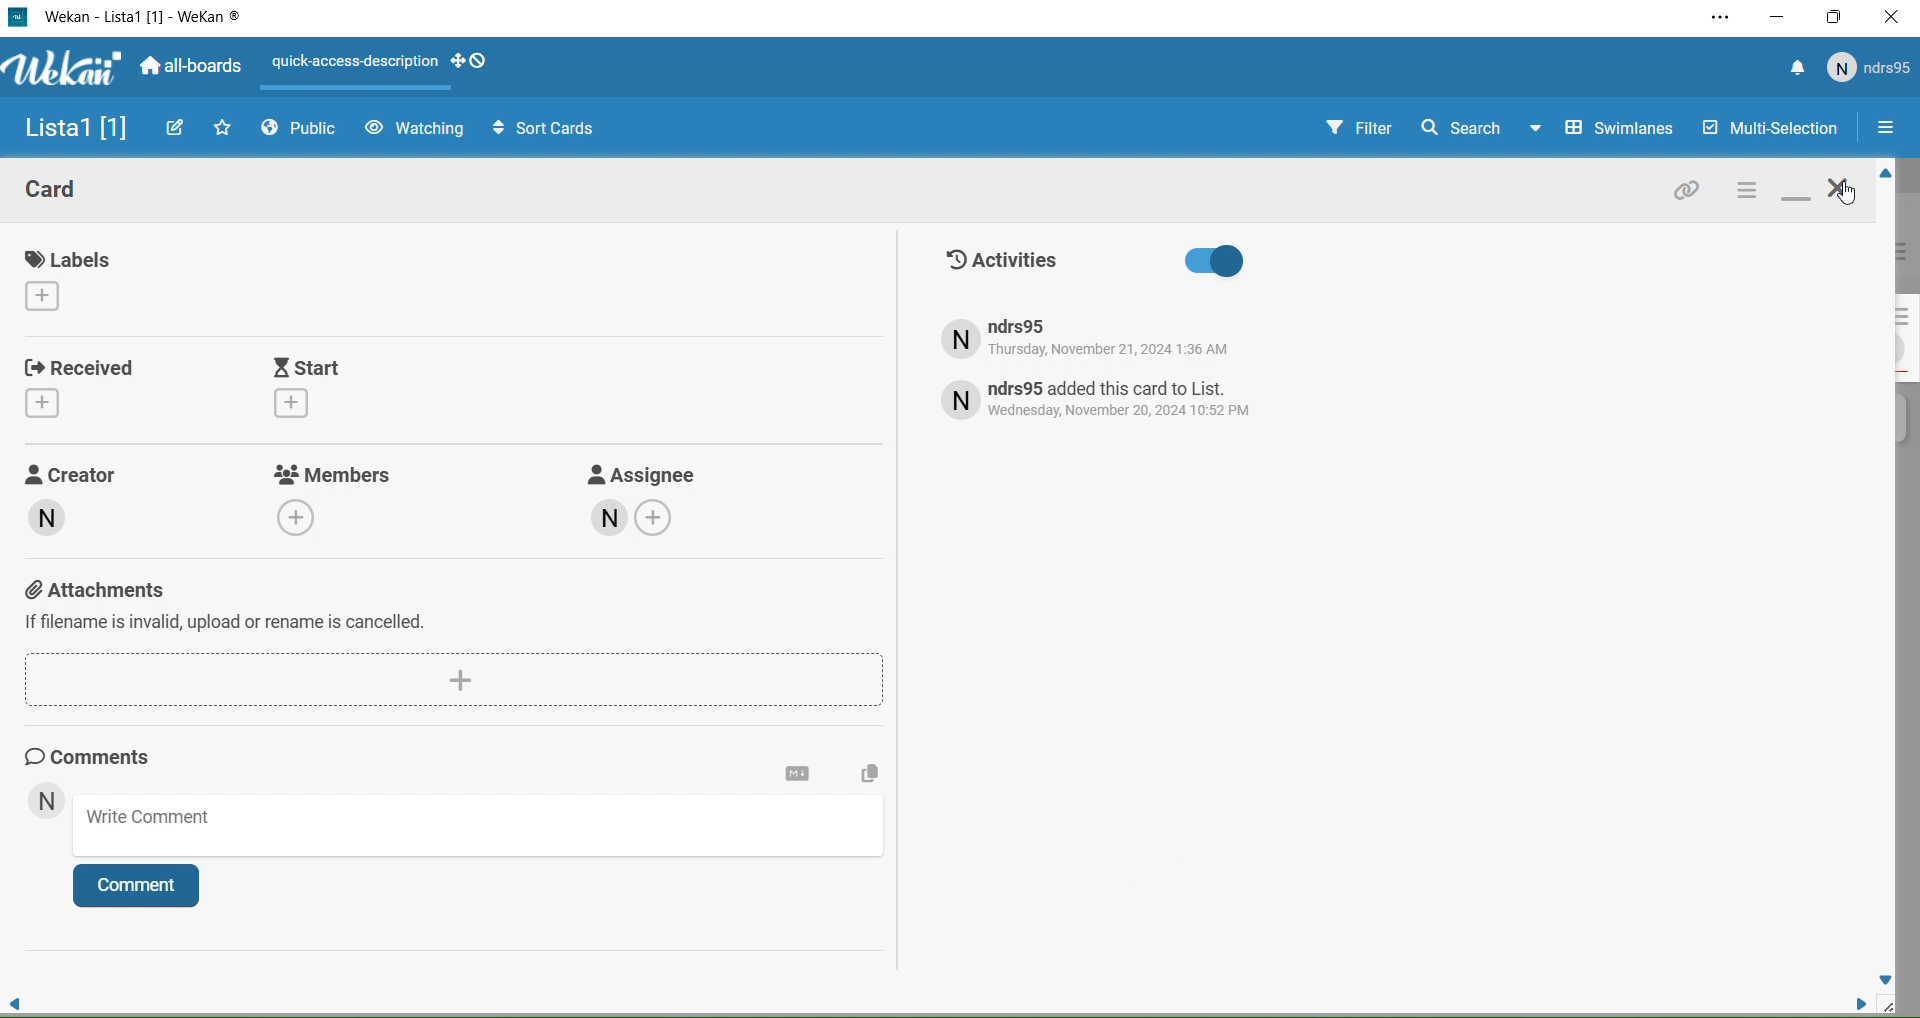  I want to click on cursor, so click(1851, 204).